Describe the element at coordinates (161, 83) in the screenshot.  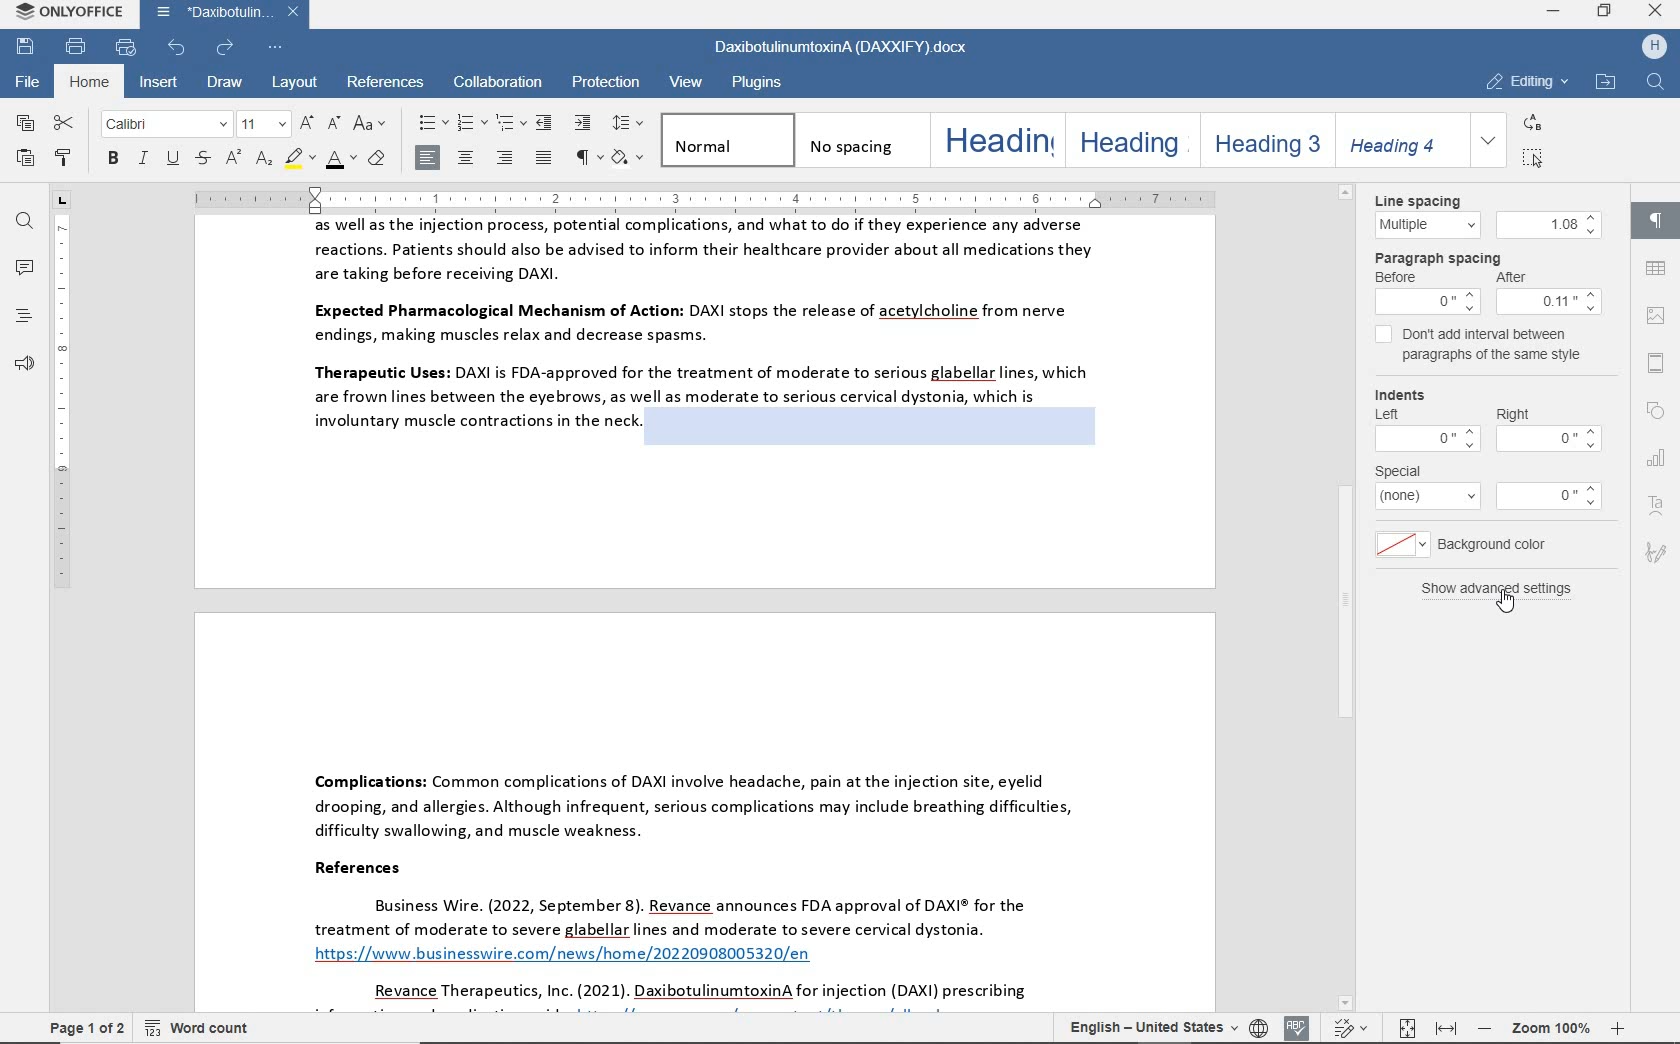
I see `insert` at that location.